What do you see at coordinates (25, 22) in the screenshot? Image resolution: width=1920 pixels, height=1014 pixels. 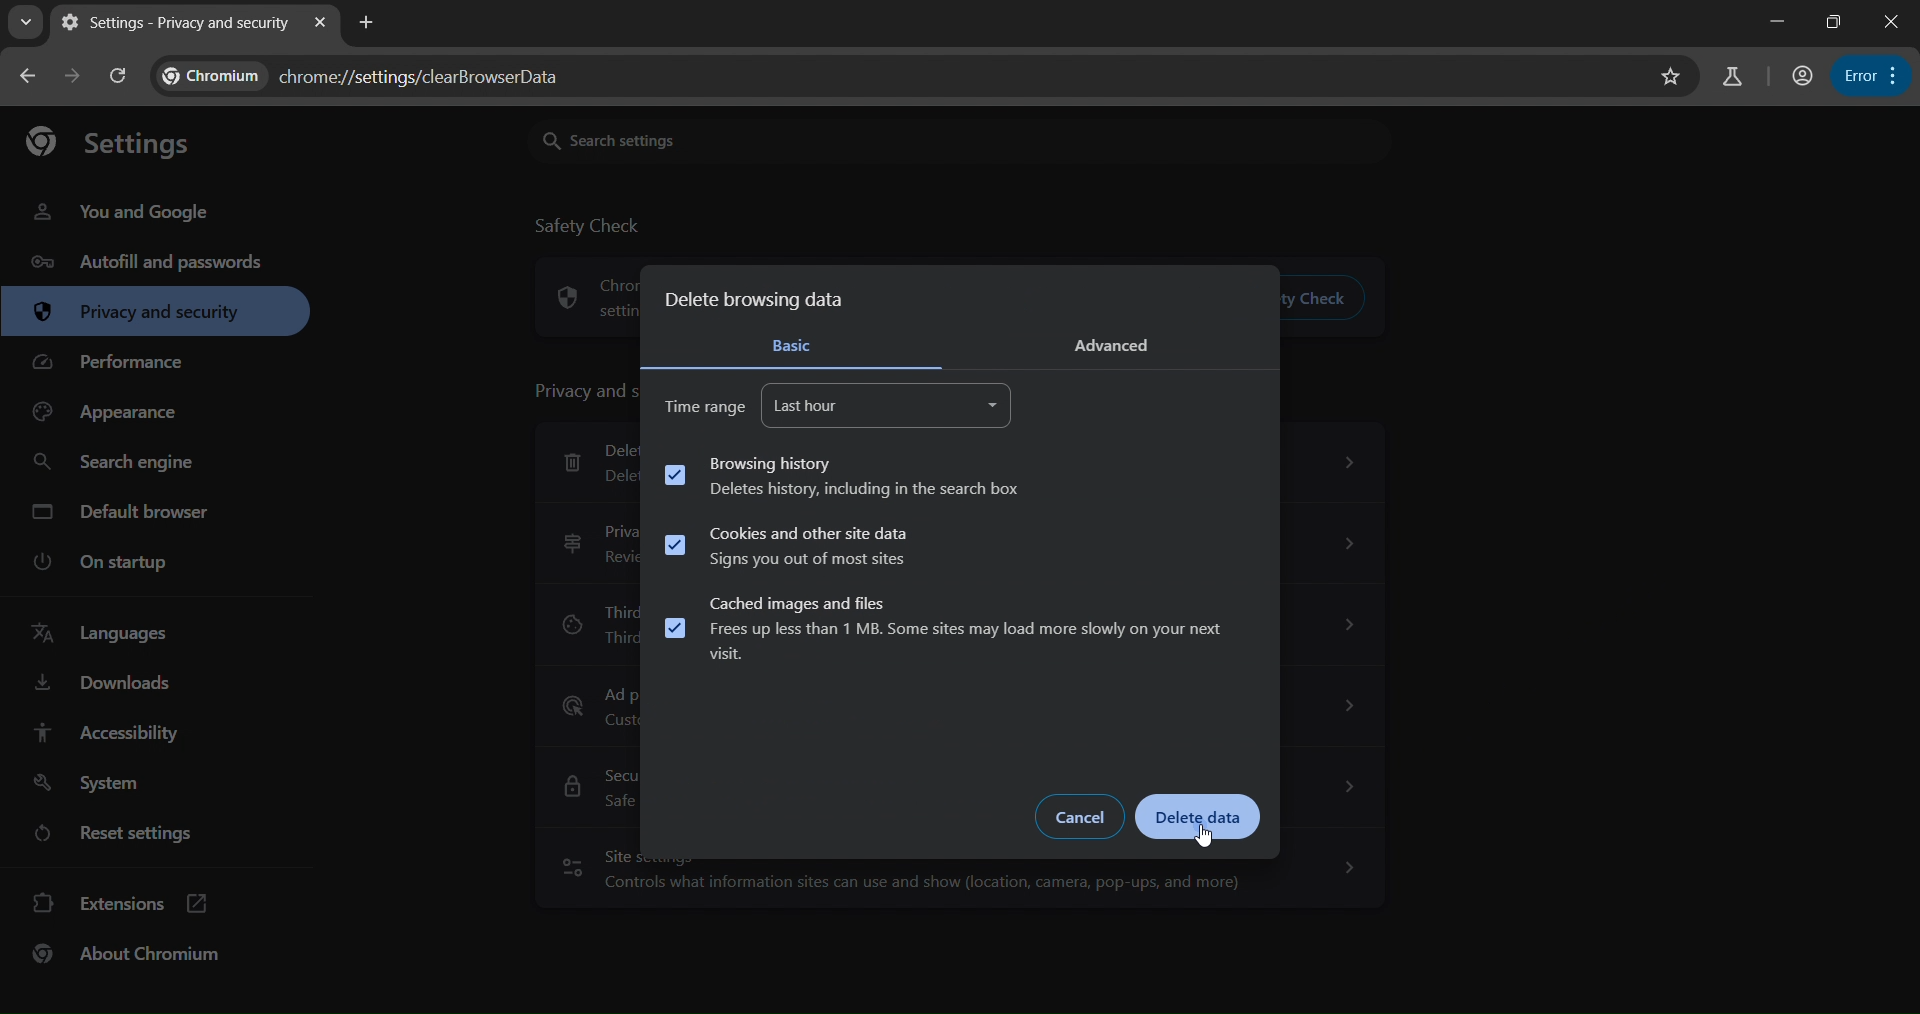 I see `search tabs` at bounding box center [25, 22].